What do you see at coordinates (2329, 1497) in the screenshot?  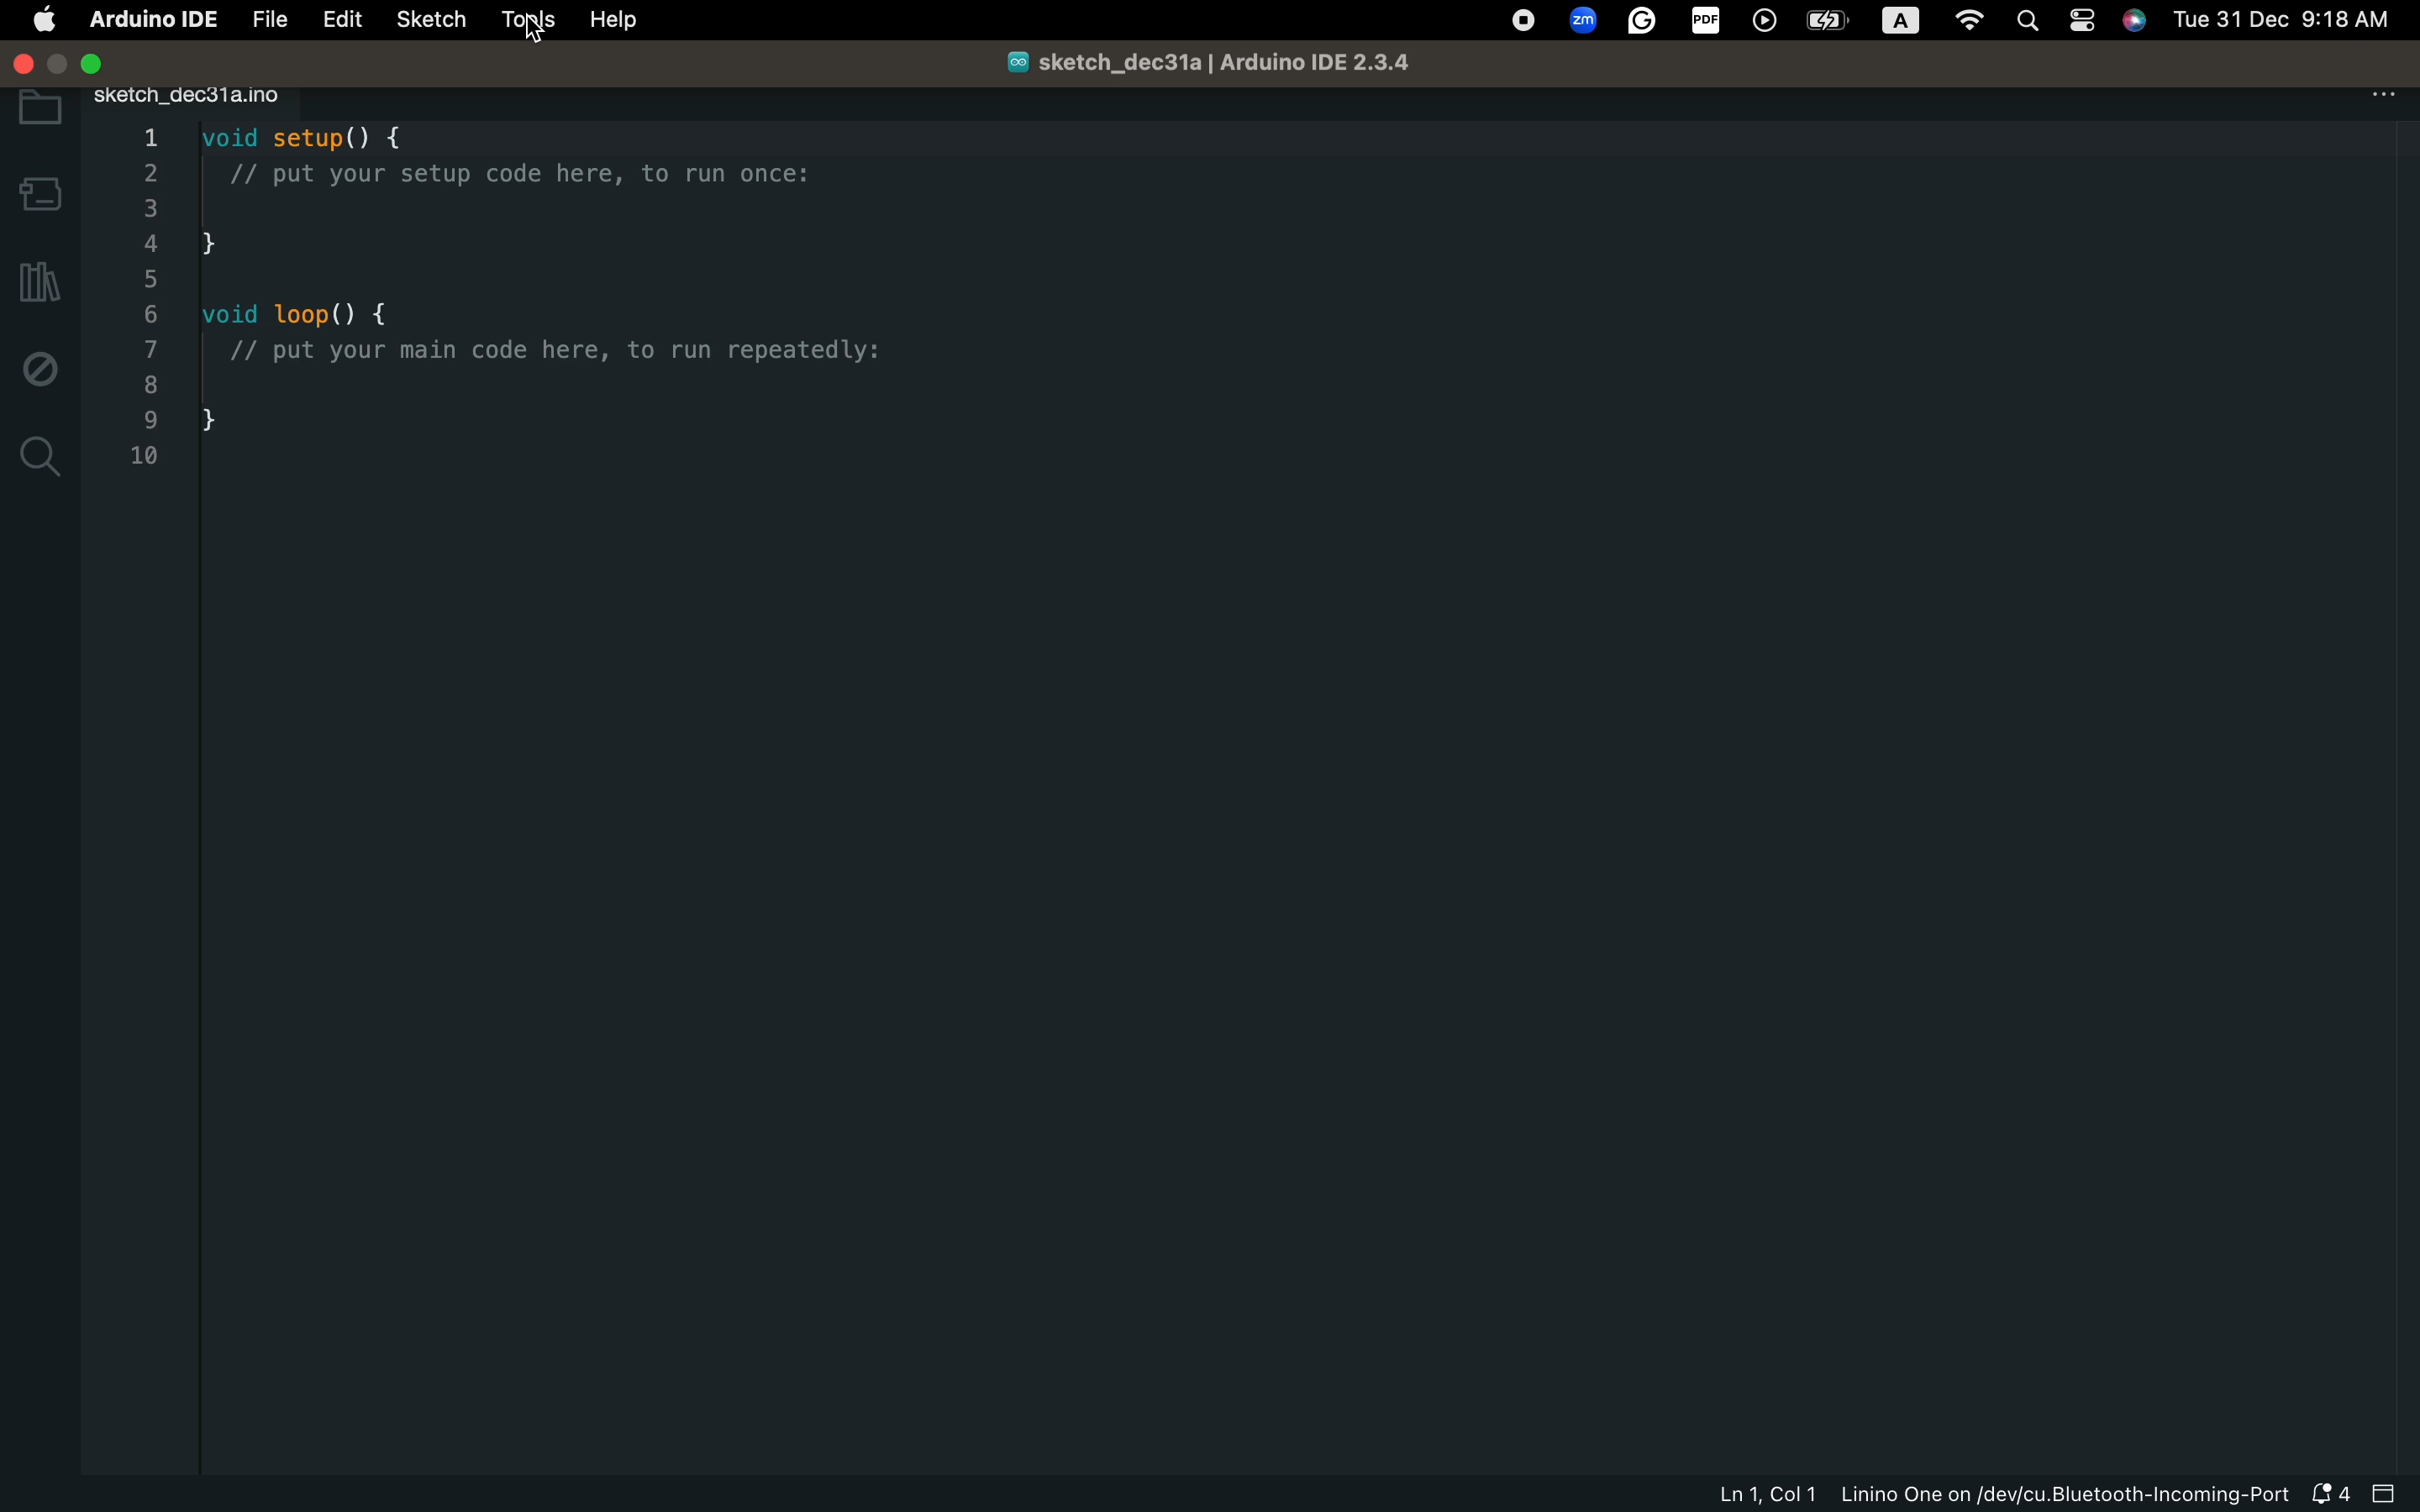 I see `notification` at bounding box center [2329, 1497].